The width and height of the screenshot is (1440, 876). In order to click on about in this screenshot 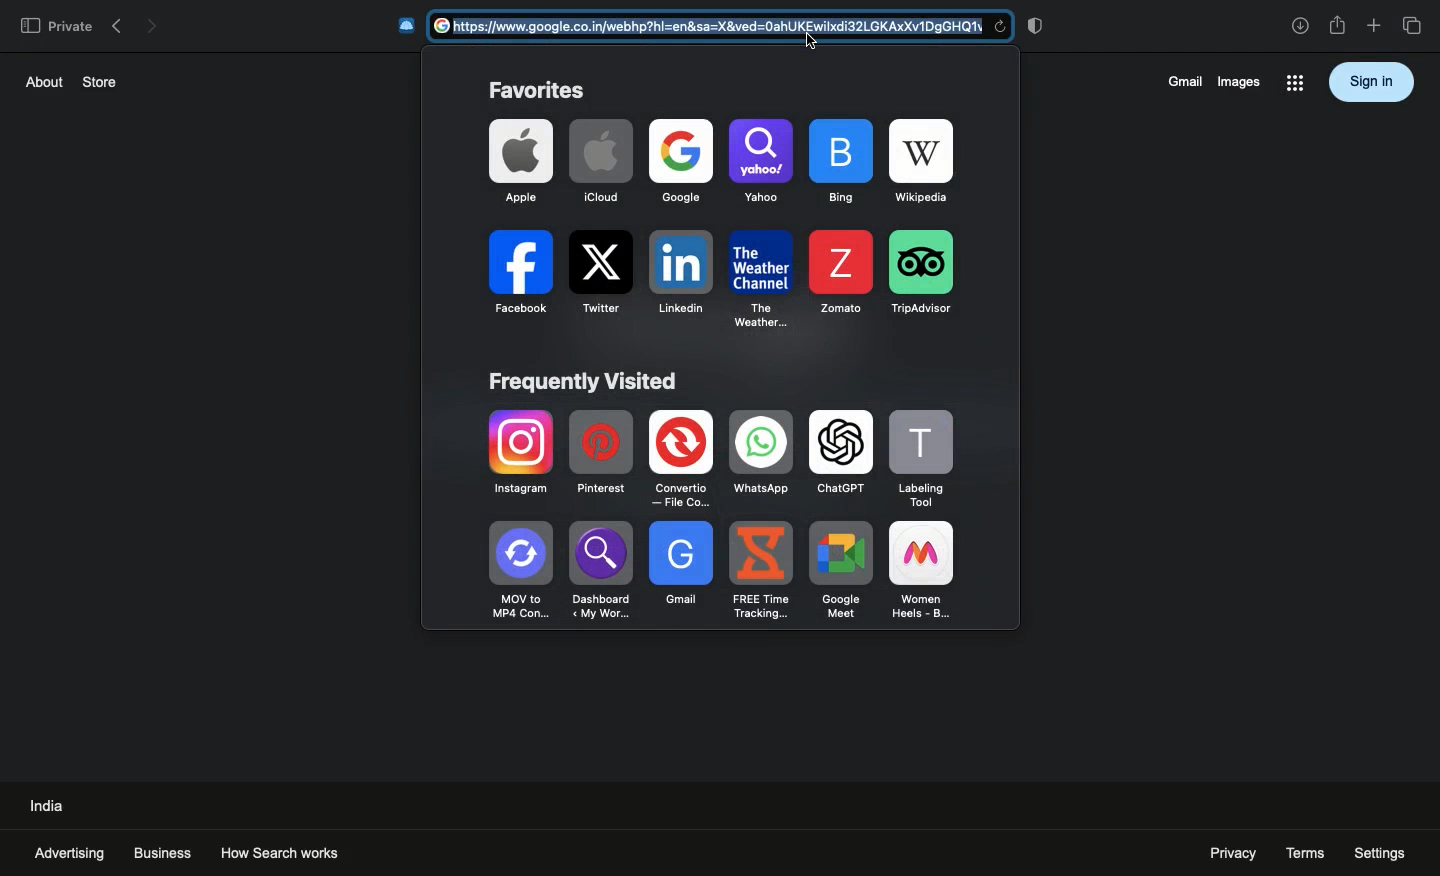, I will do `click(40, 81)`.